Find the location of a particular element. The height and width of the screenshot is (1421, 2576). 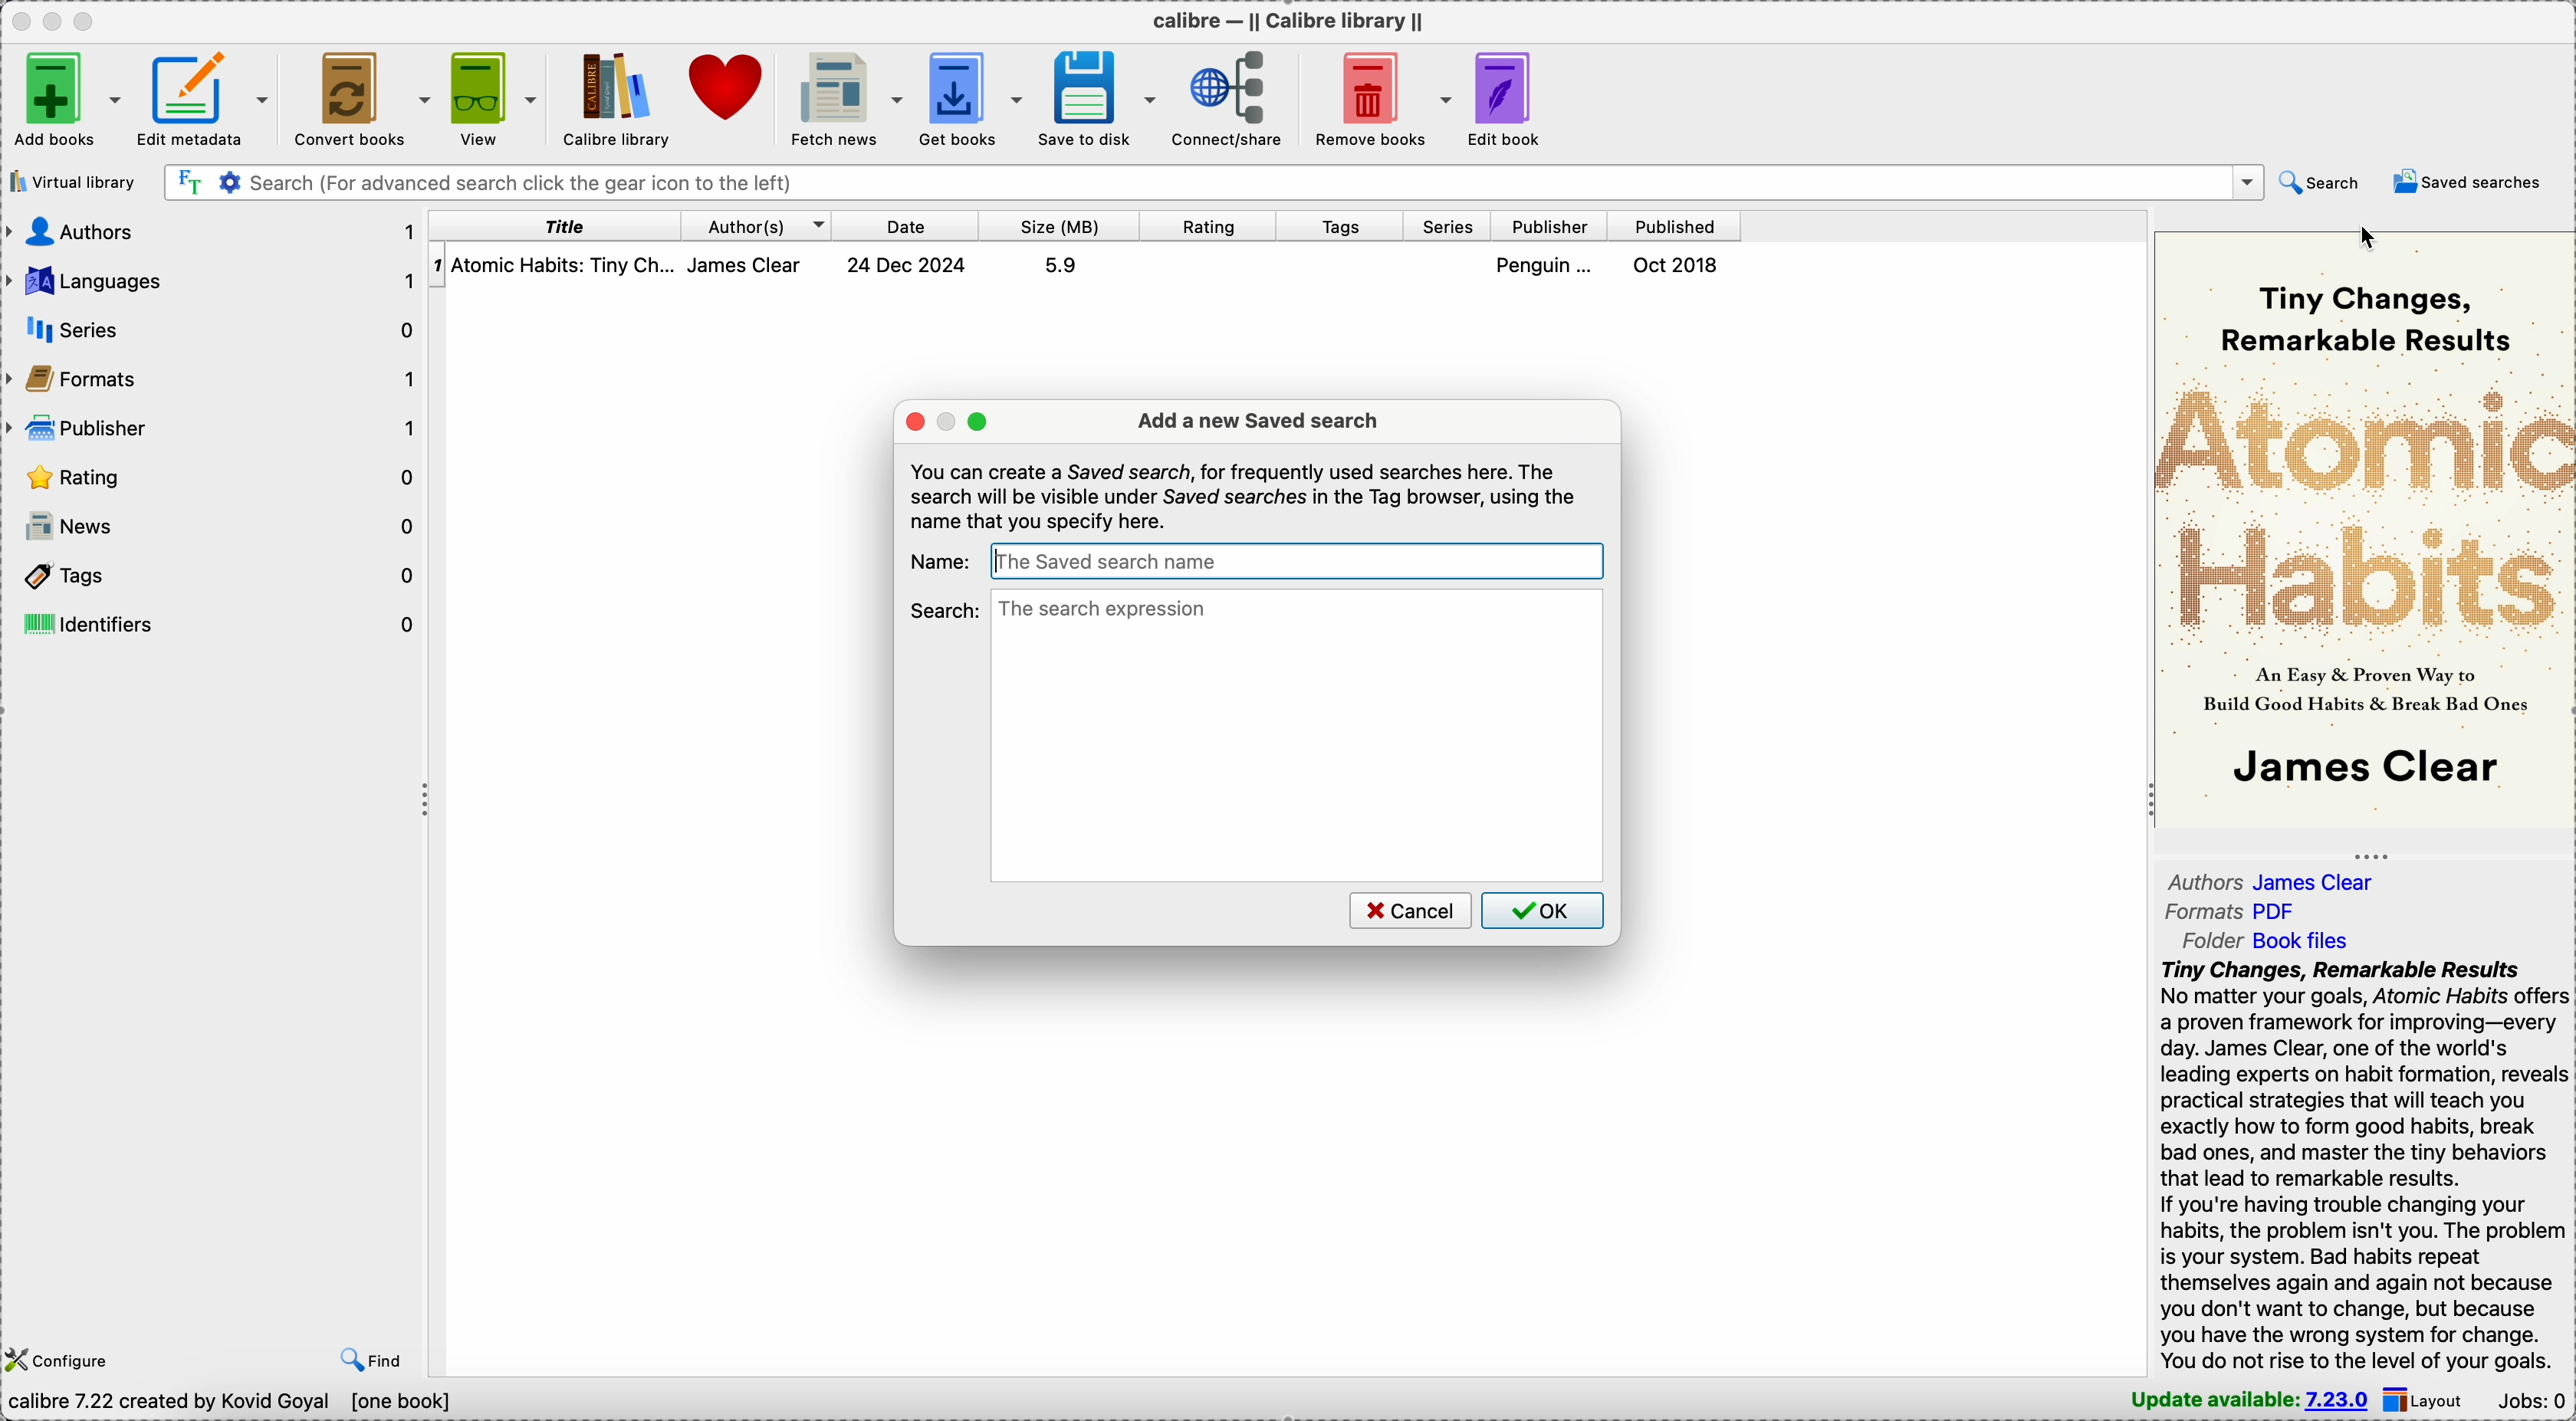

news is located at coordinates (214, 527).